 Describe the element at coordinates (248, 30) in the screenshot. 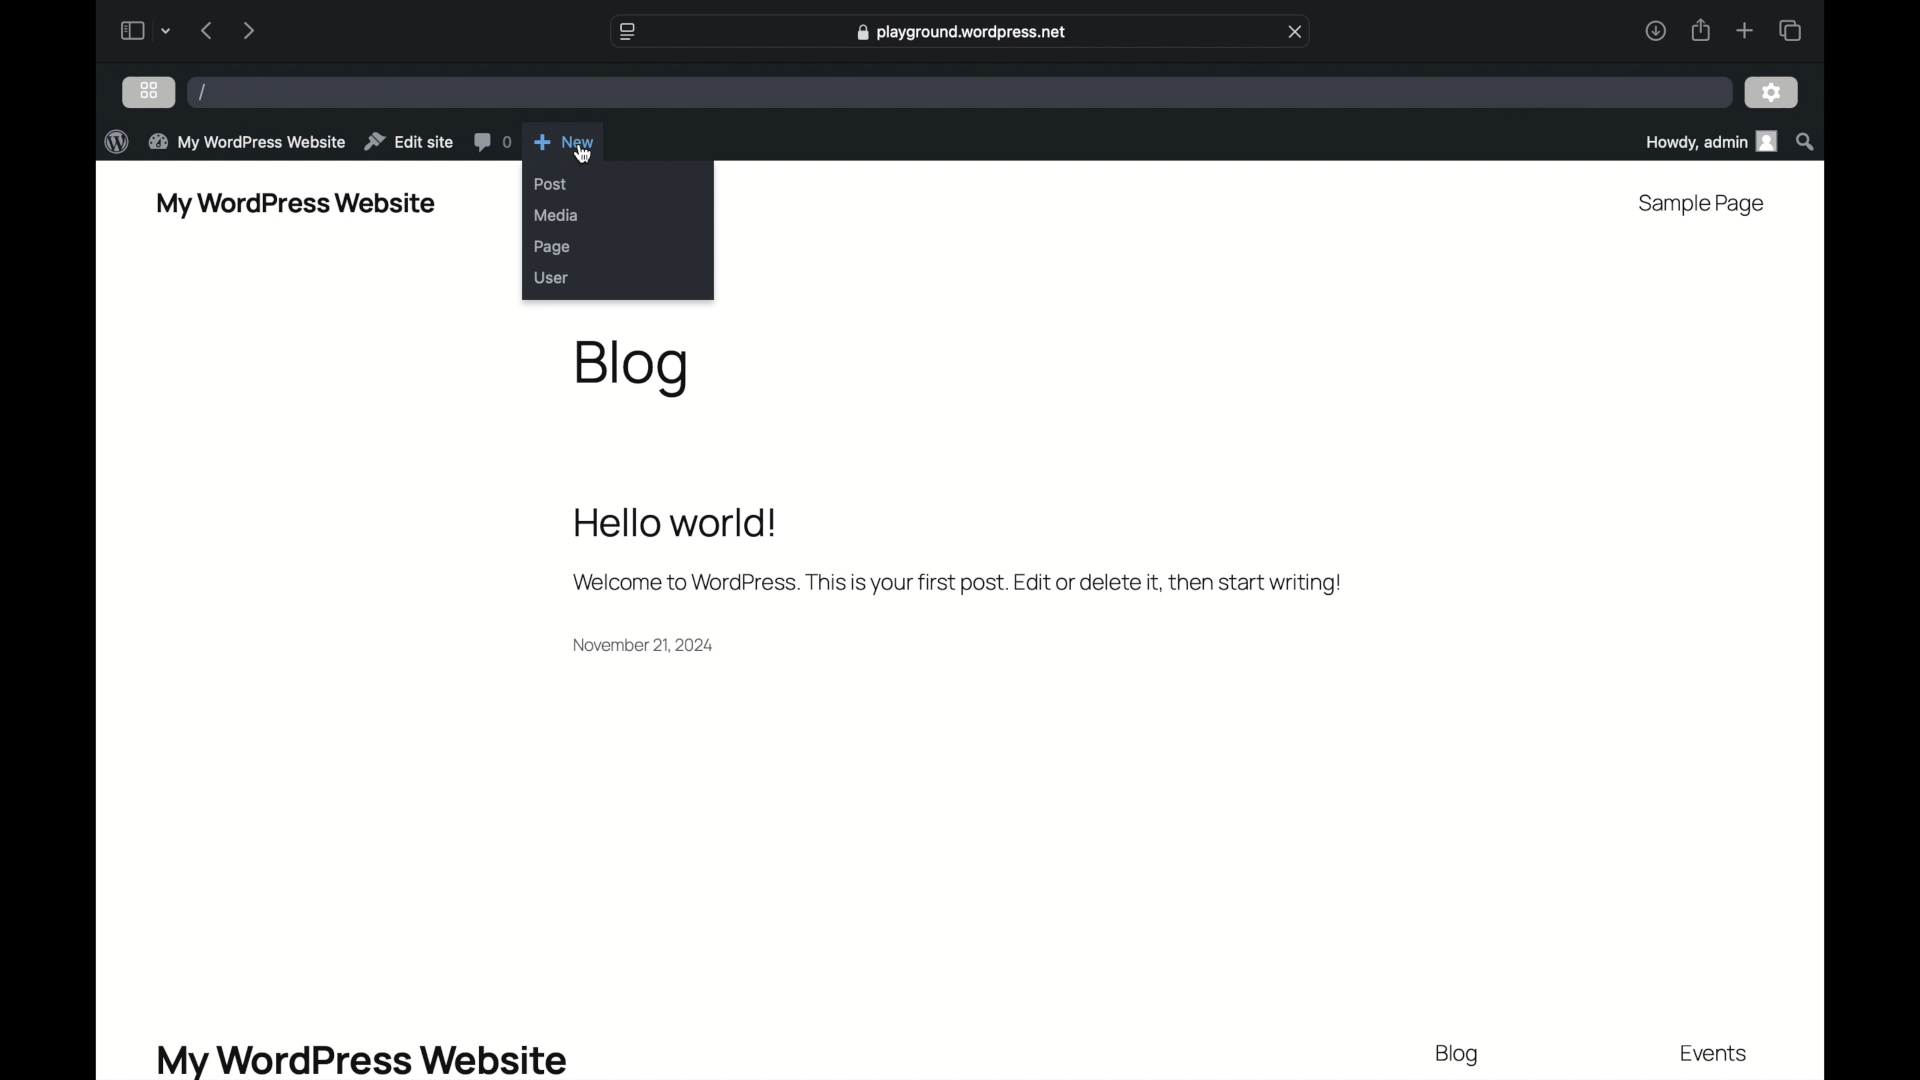

I see `next page` at that location.